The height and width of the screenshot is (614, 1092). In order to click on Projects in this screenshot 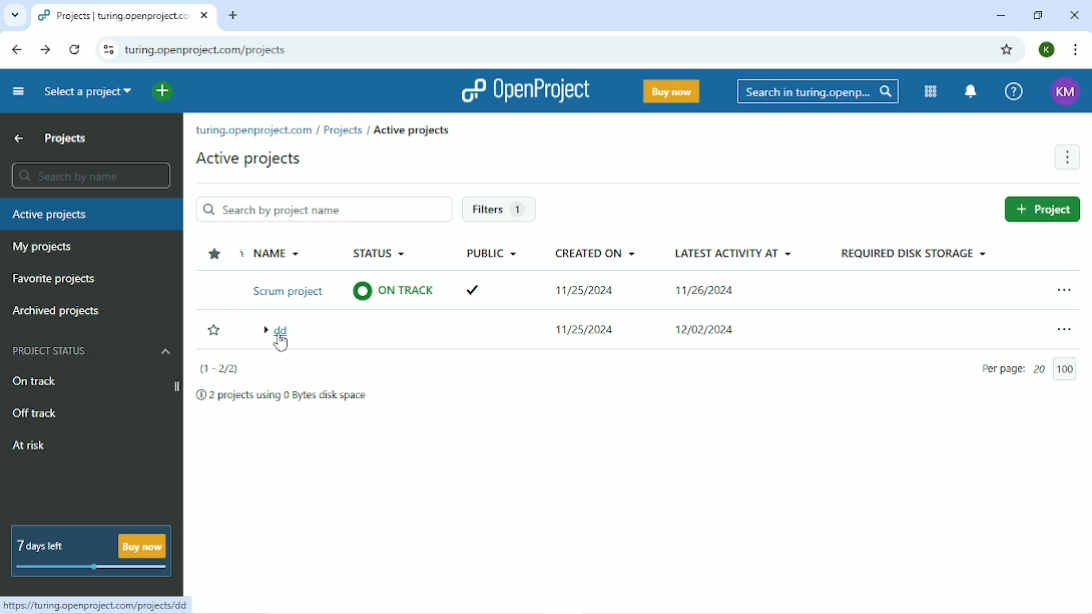, I will do `click(66, 139)`.